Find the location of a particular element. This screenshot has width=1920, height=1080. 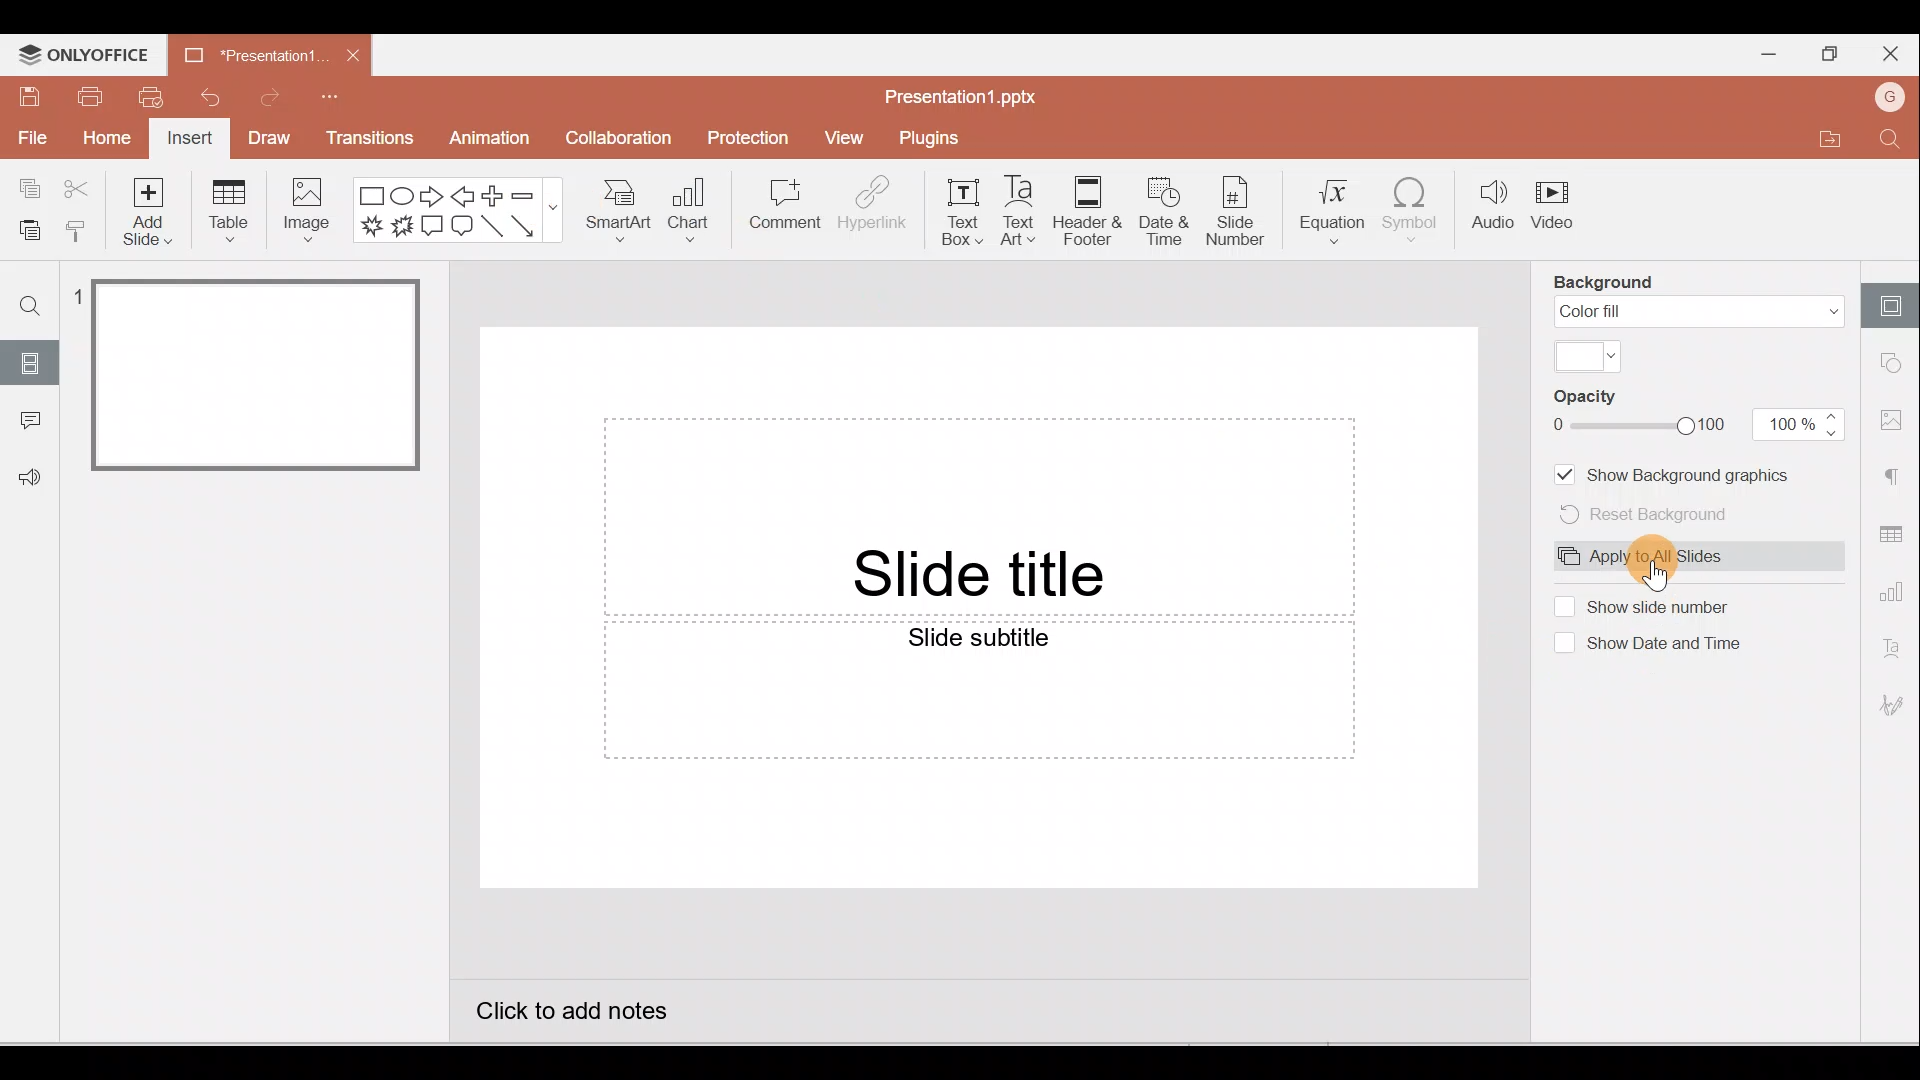

Explosion 1 is located at coordinates (371, 229).